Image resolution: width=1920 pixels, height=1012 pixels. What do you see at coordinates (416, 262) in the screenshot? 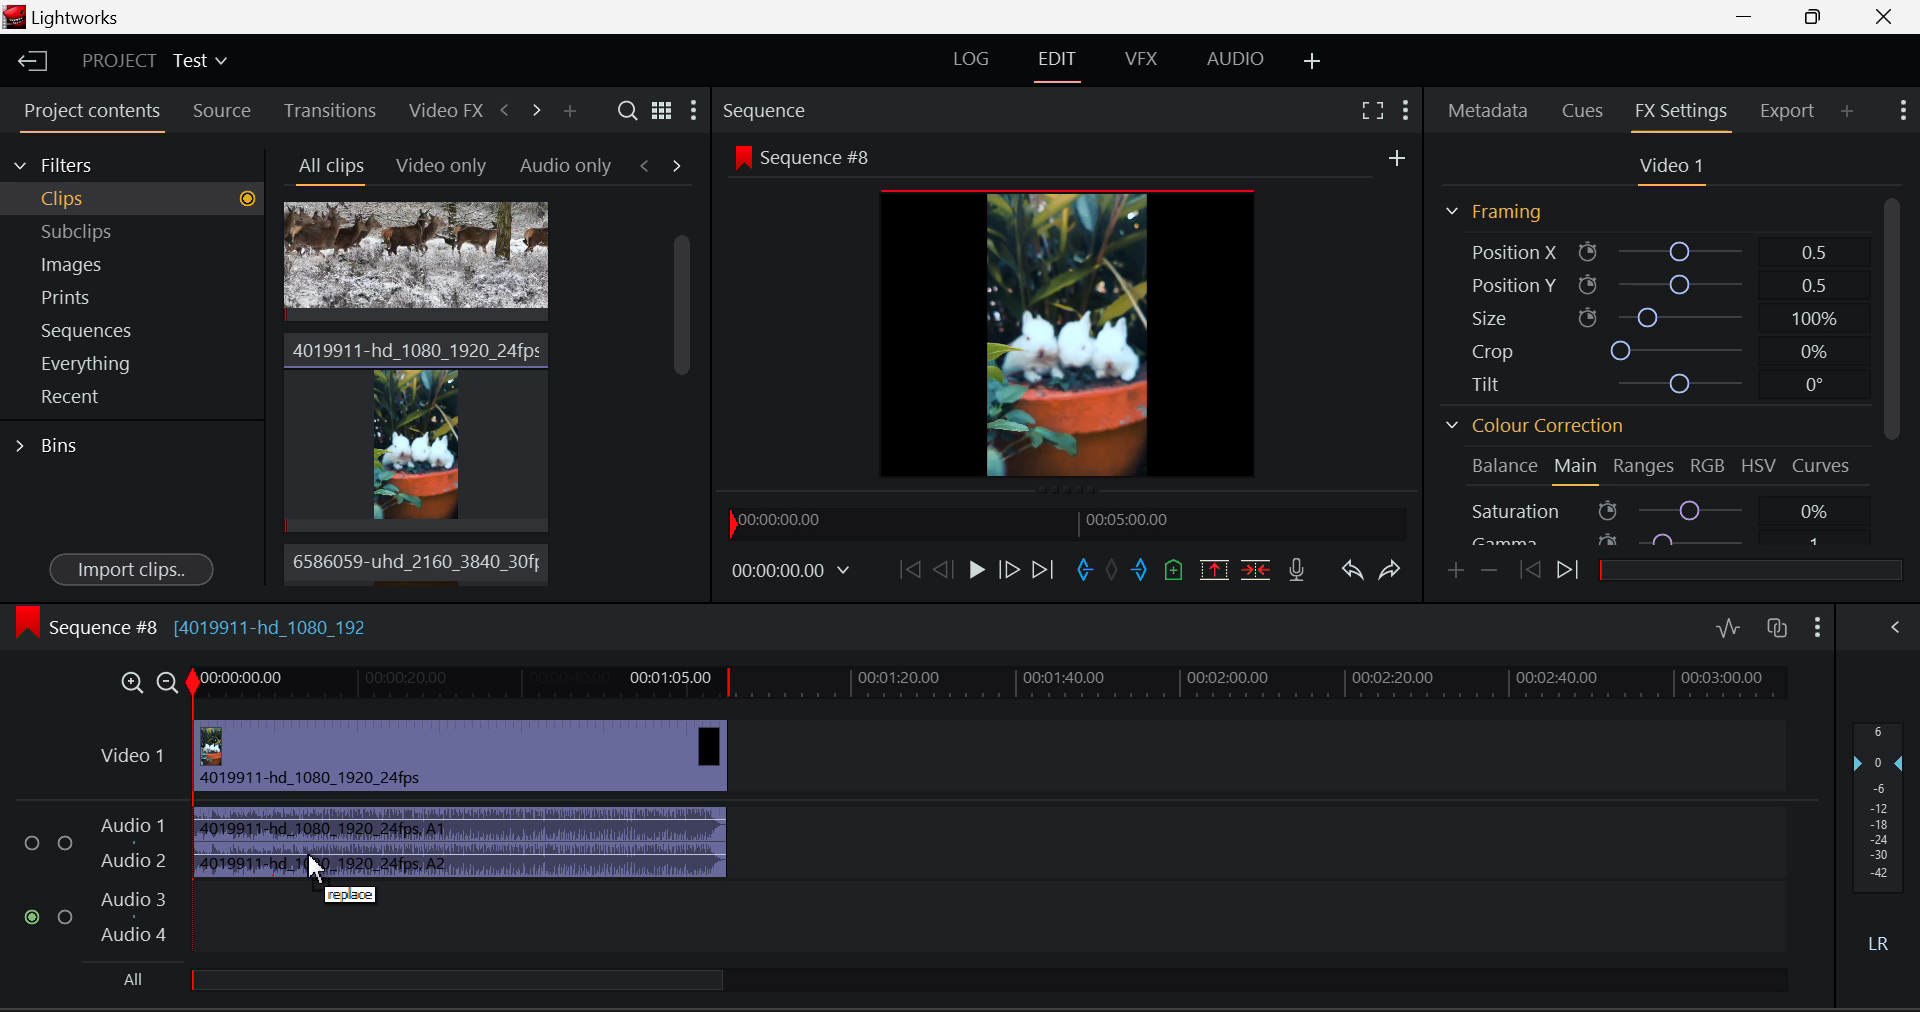
I see `File 1` at bounding box center [416, 262].